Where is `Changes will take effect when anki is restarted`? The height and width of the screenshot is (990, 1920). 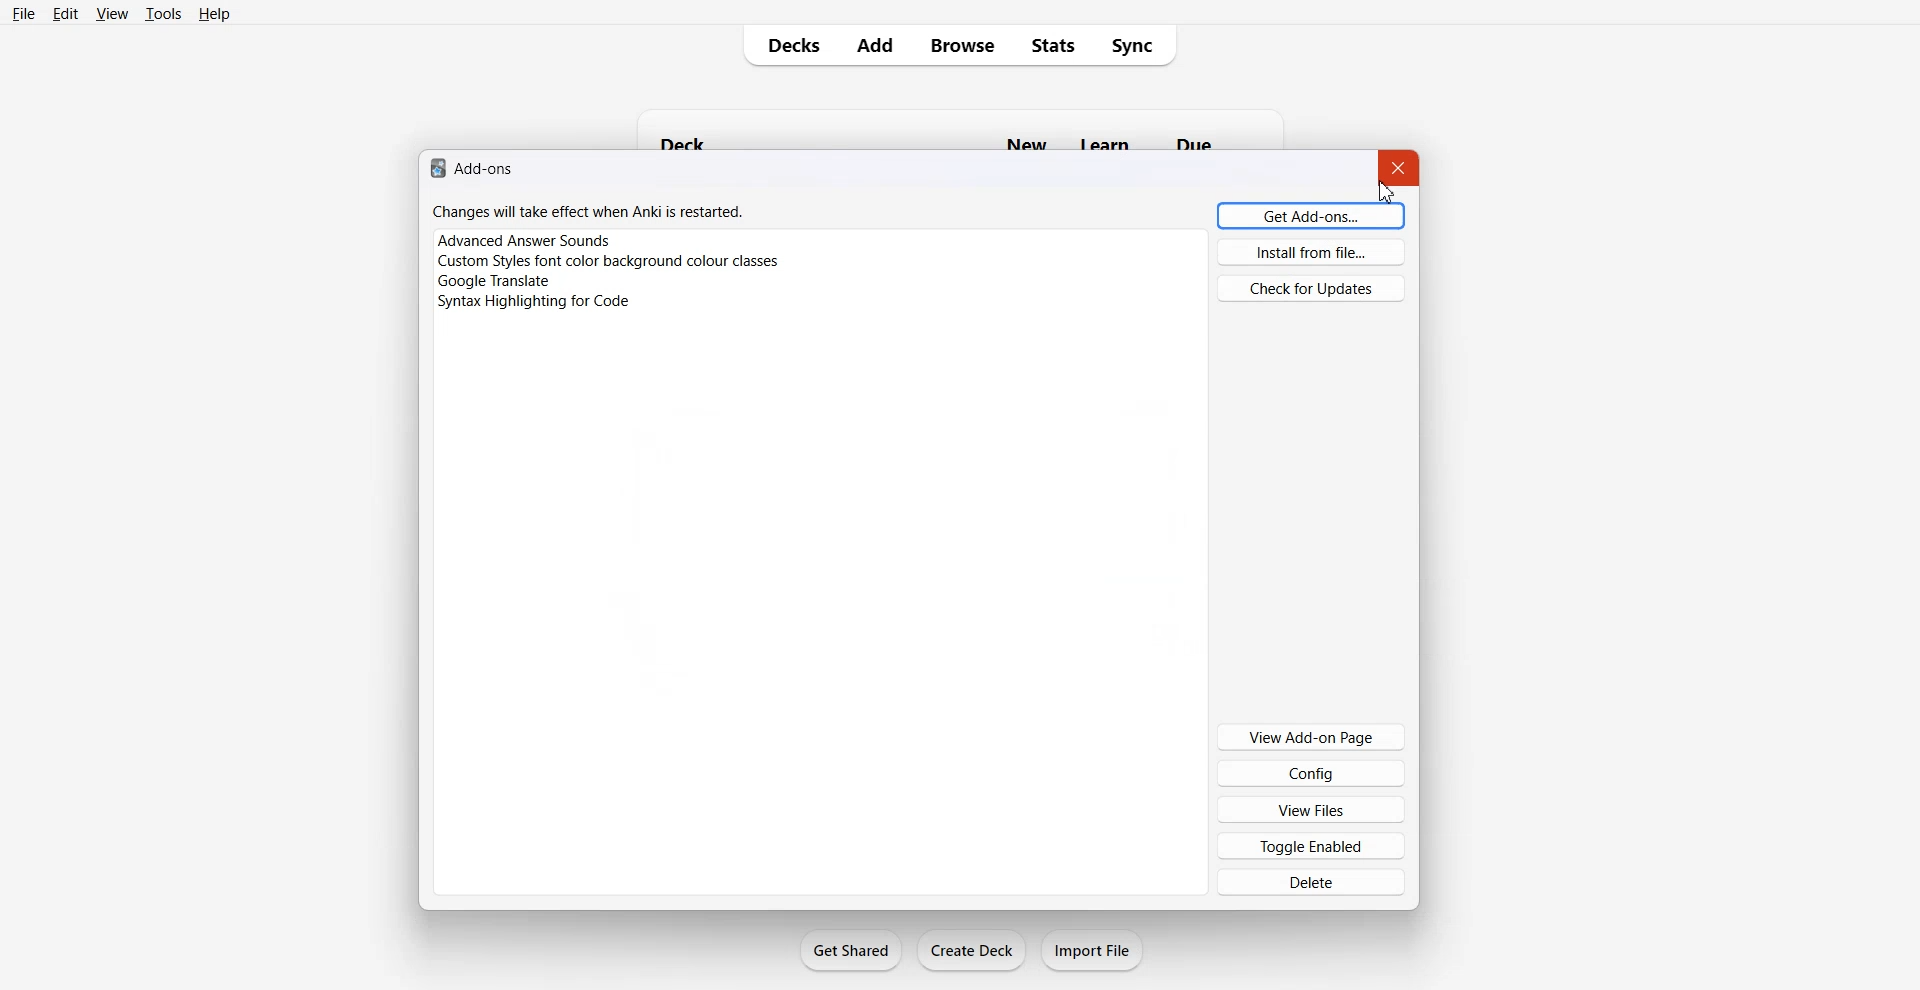 Changes will take effect when anki is restarted is located at coordinates (588, 212).